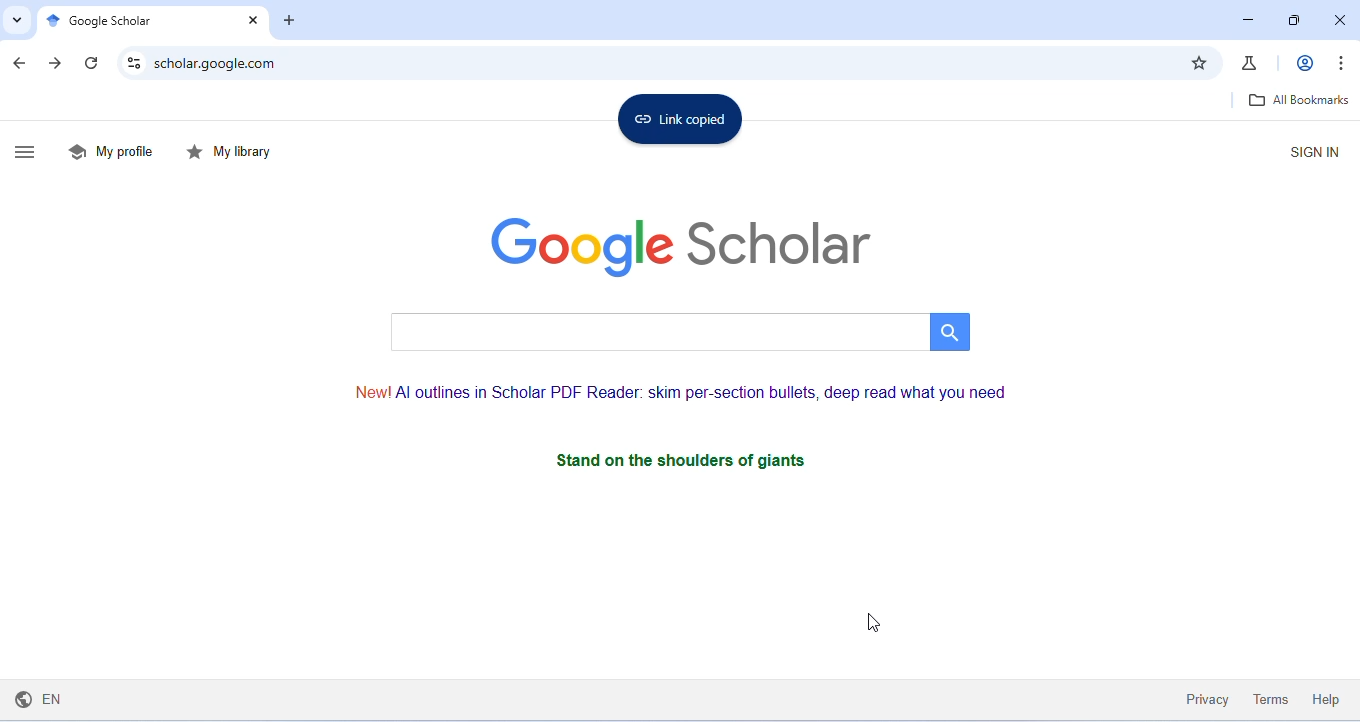 The image size is (1360, 722). Describe the element at coordinates (677, 389) in the screenshot. I see `text on AI outlines` at that location.